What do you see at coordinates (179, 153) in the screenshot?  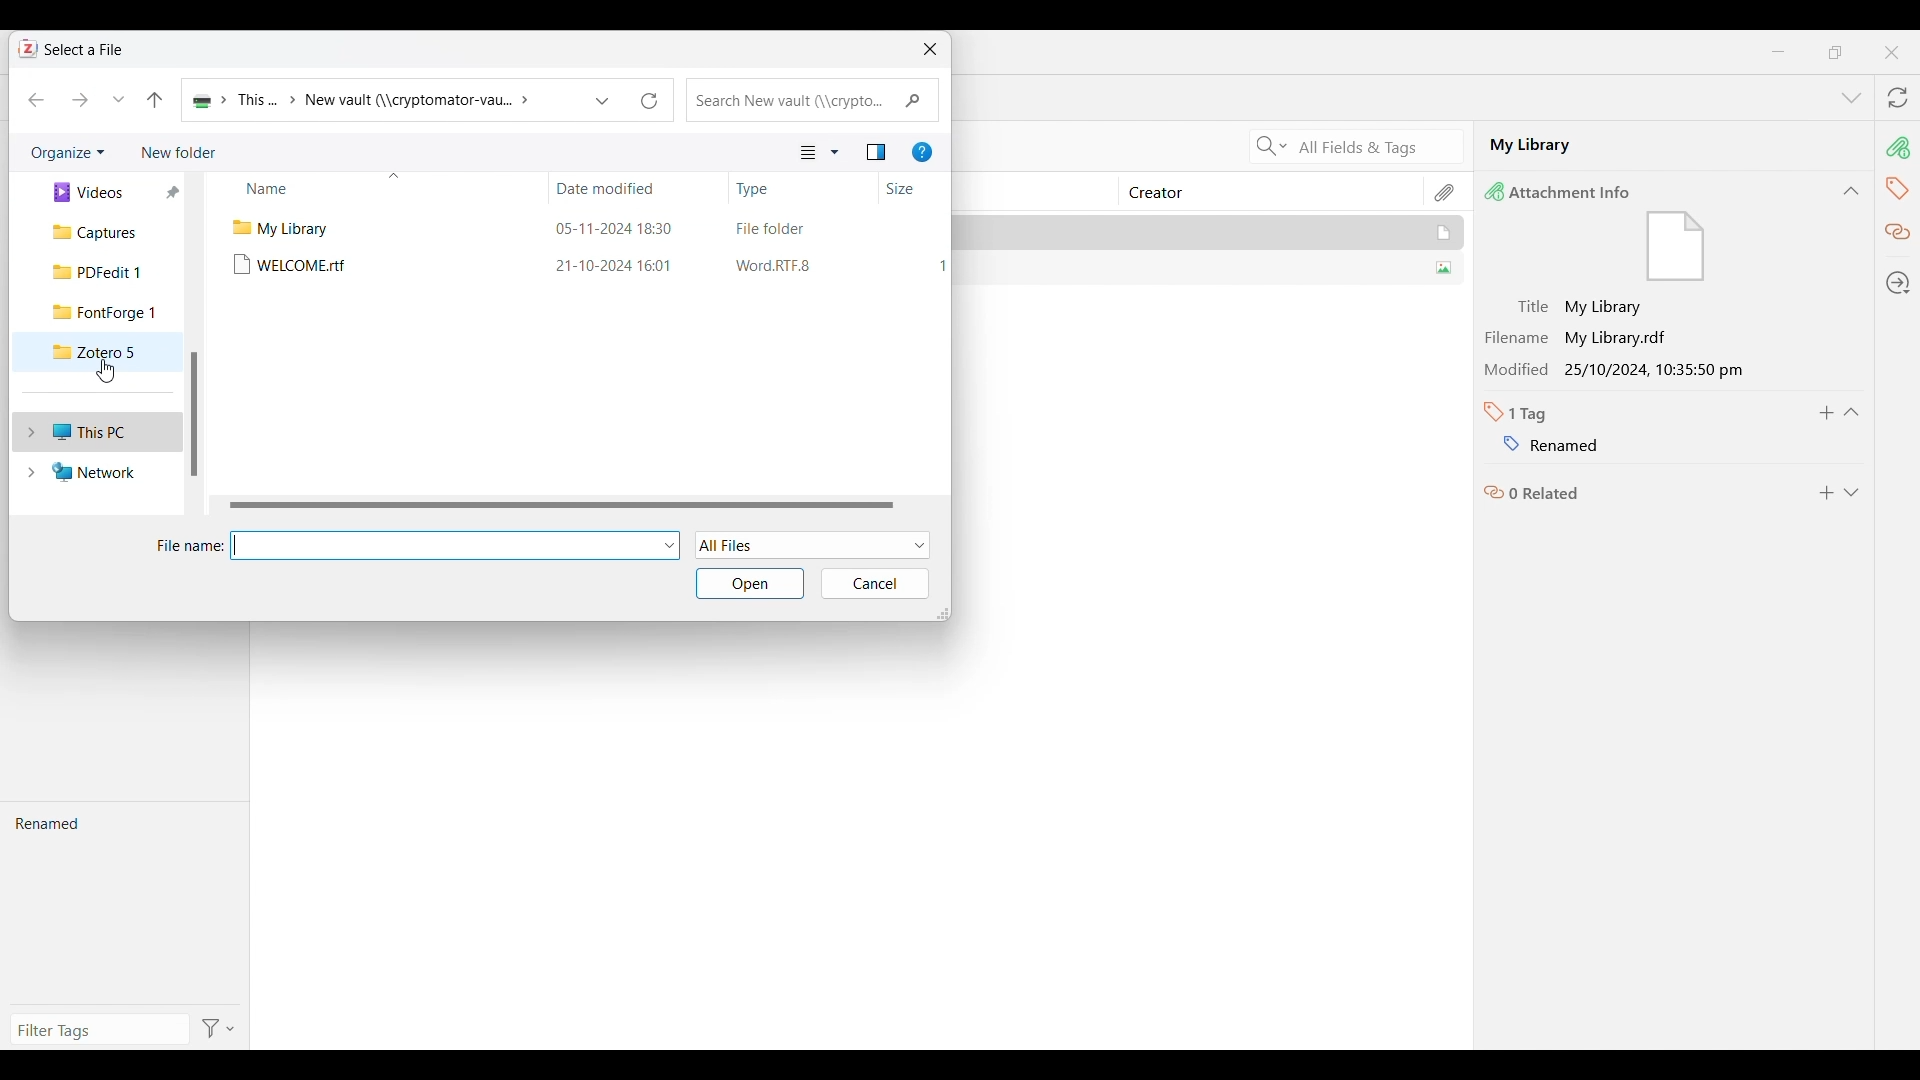 I see `Add new folder` at bounding box center [179, 153].